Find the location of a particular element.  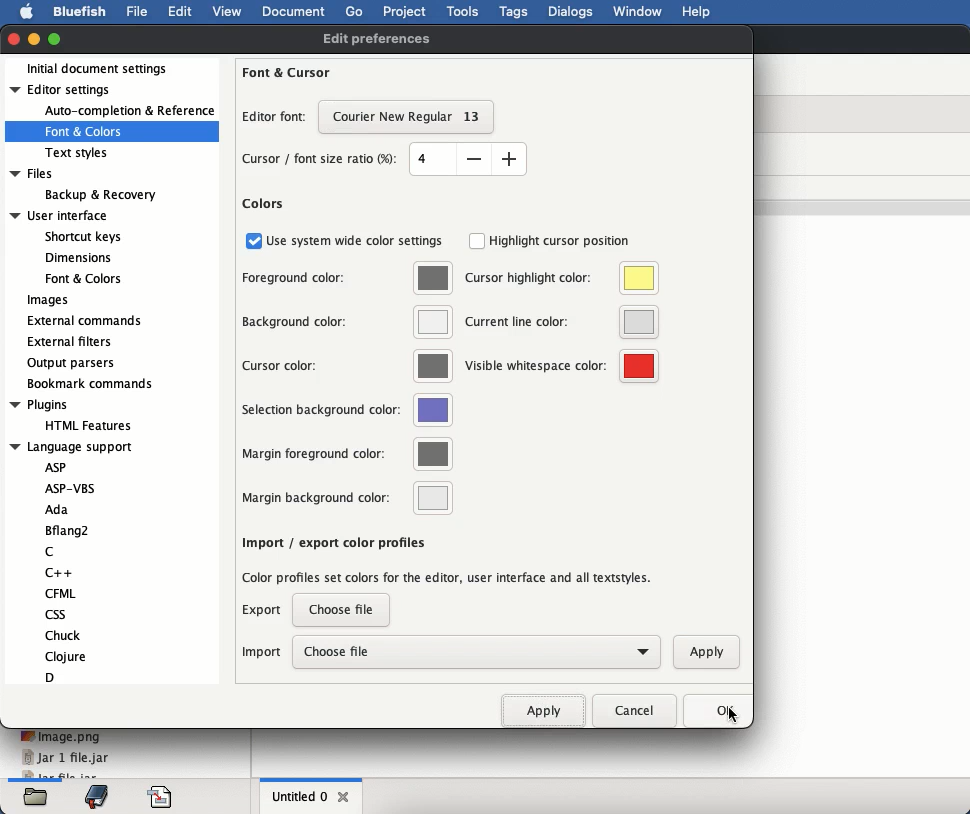

close is located at coordinates (15, 40).